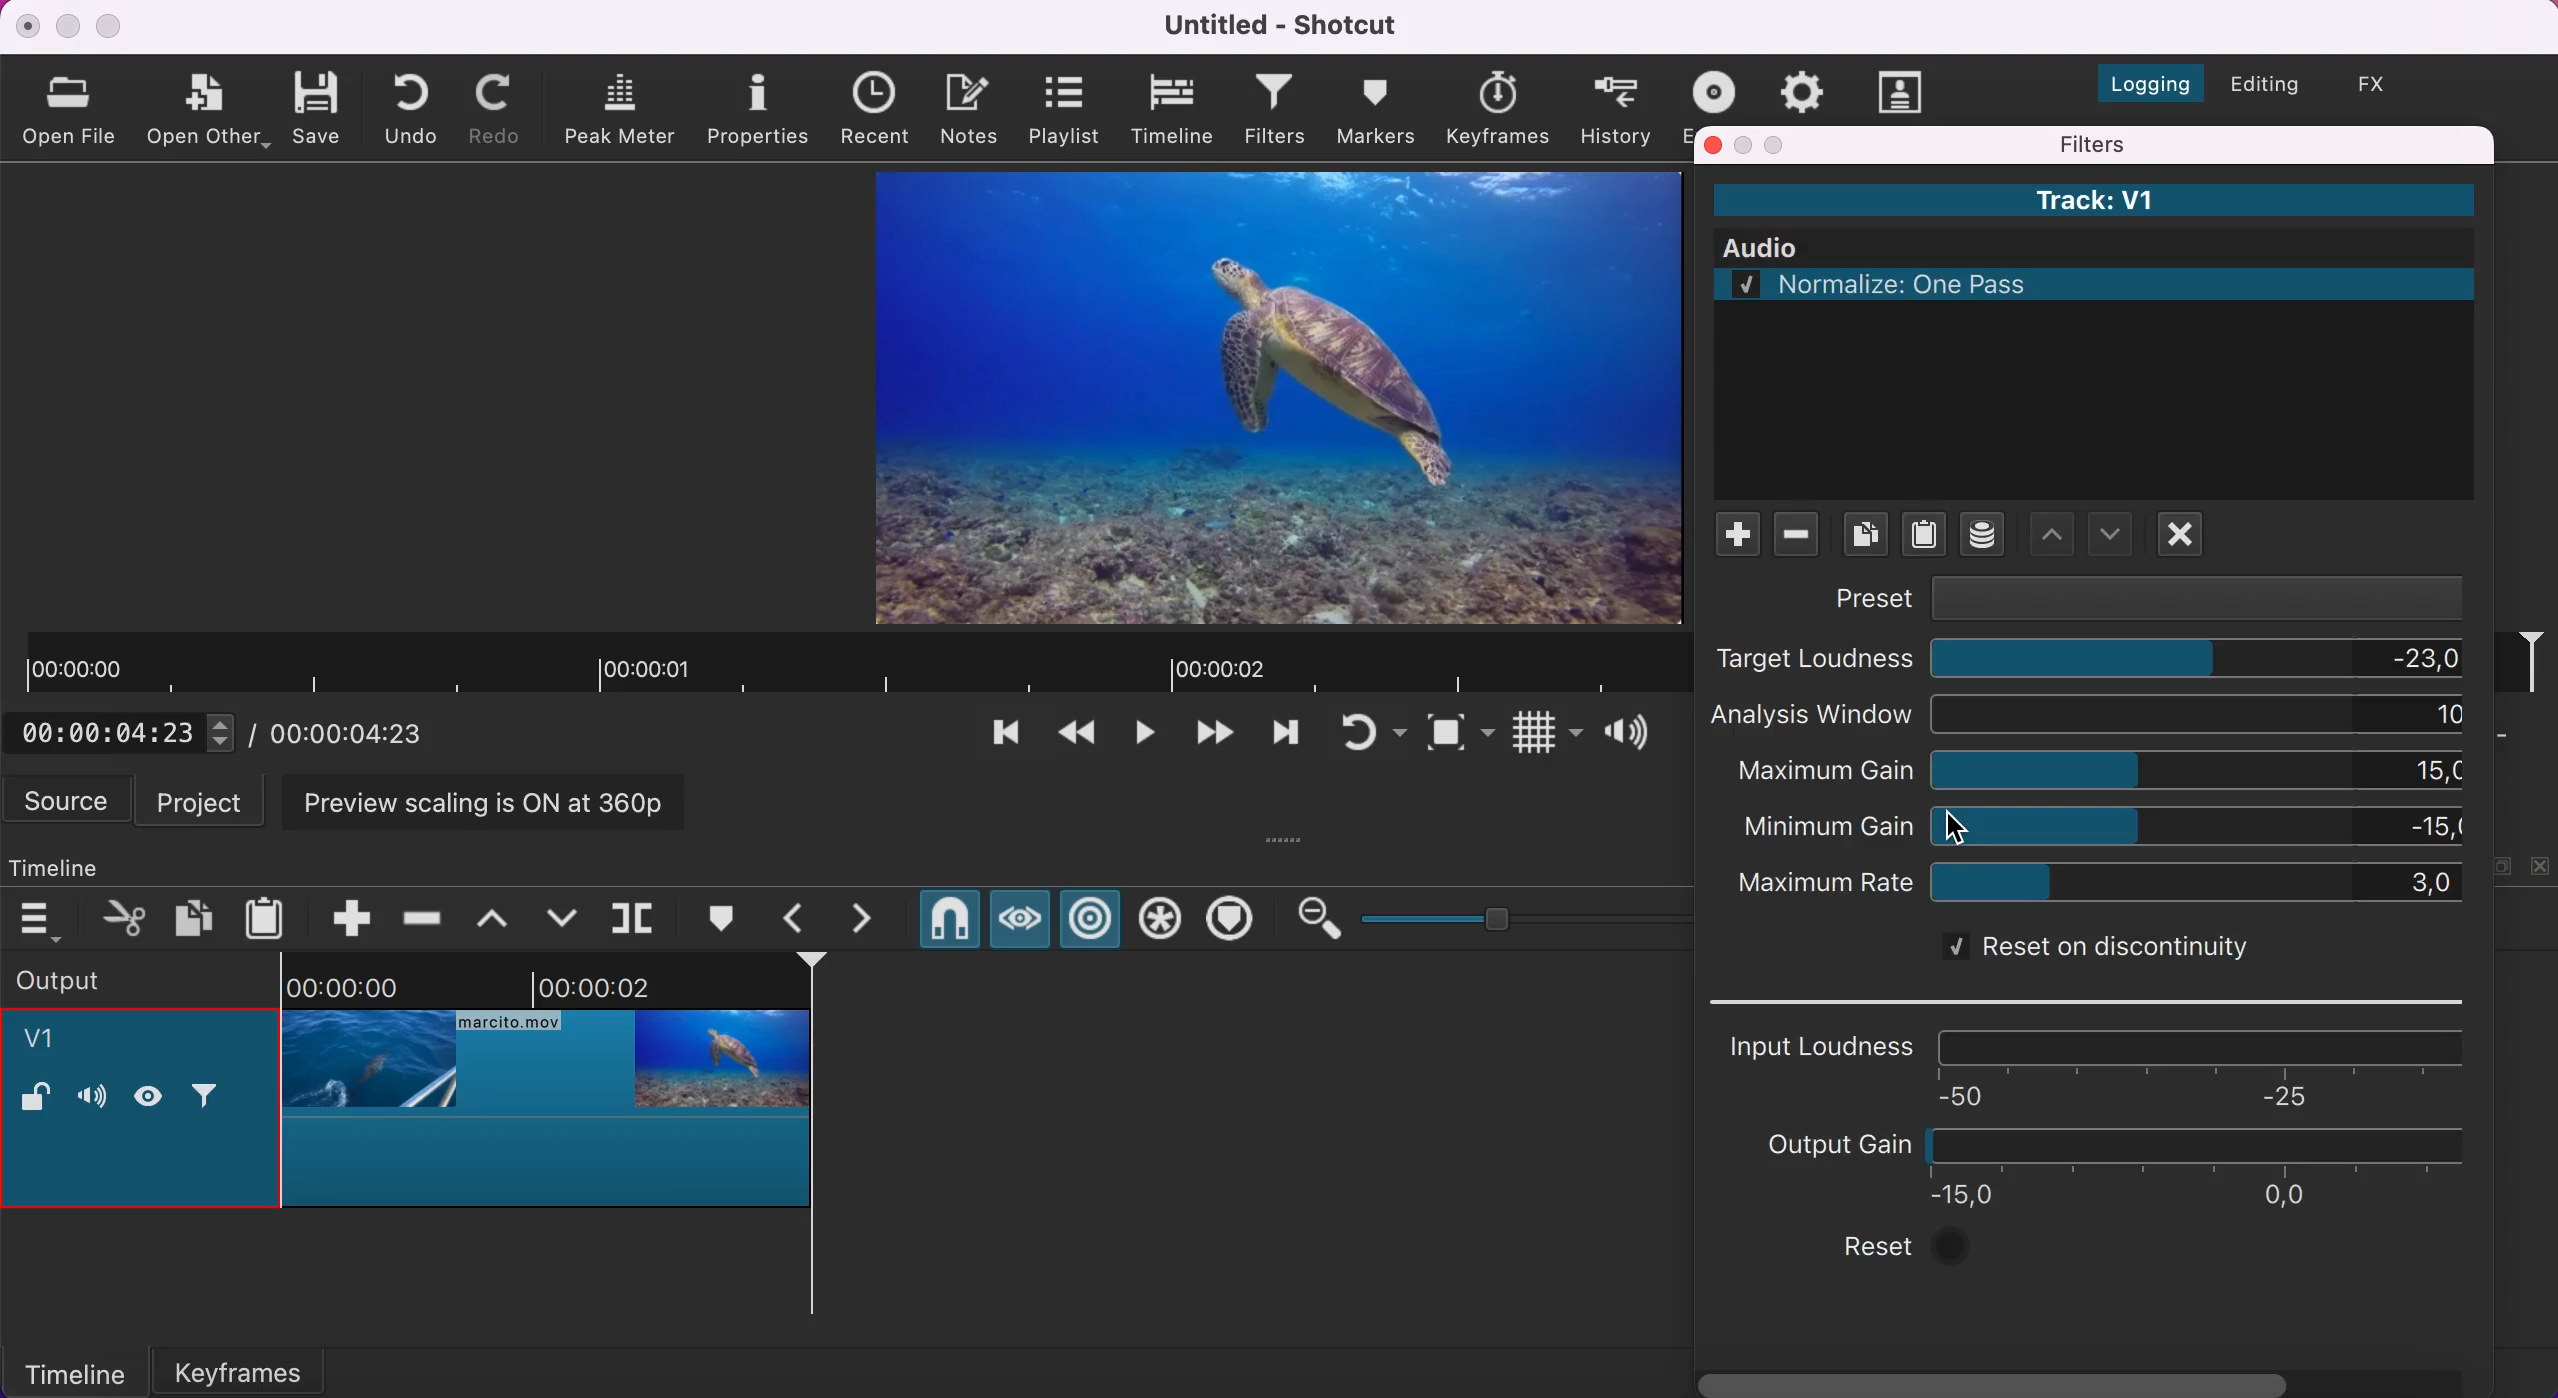  What do you see at coordinates (1161, 922) in the screenshot?
I see `ripple all tracks` at bounding box center [1161, 922].